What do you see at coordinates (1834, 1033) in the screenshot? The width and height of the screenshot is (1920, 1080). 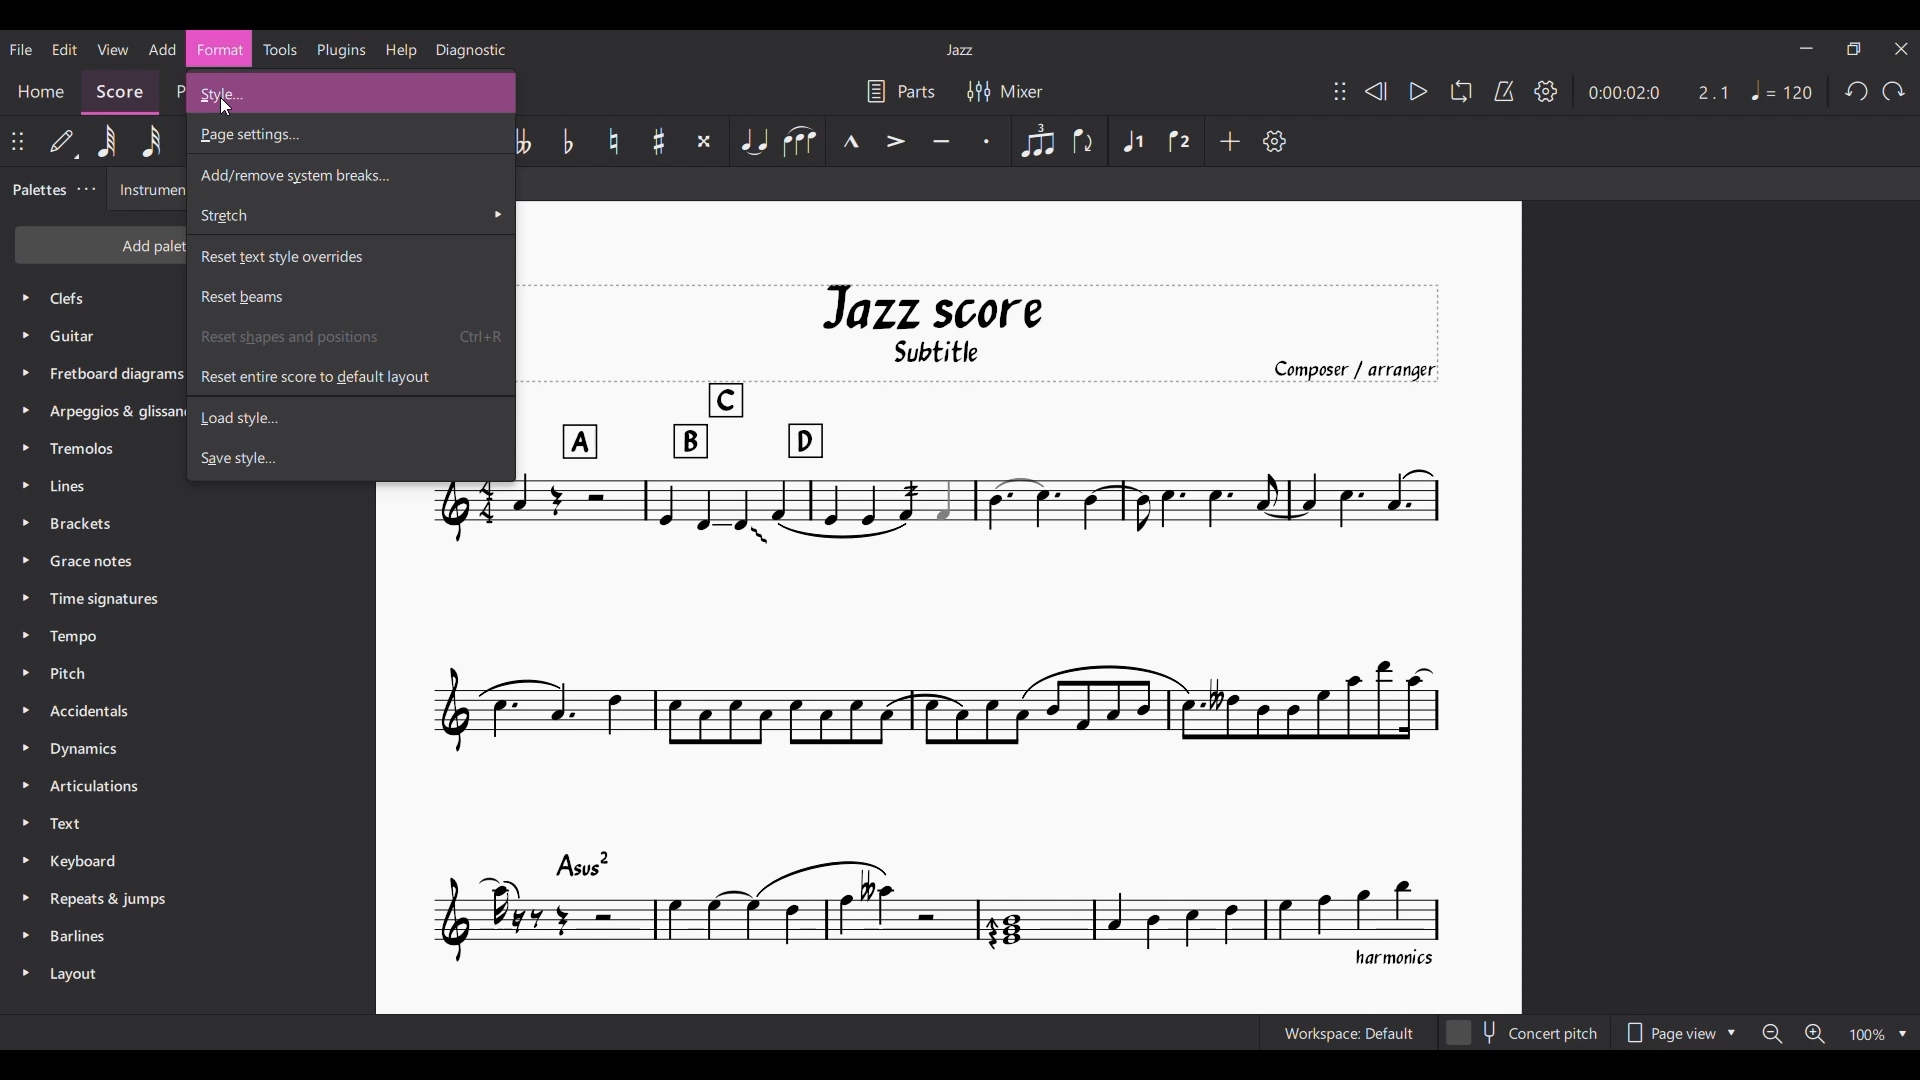 I see `Zoom options` at bounding box center [1834, 1033].